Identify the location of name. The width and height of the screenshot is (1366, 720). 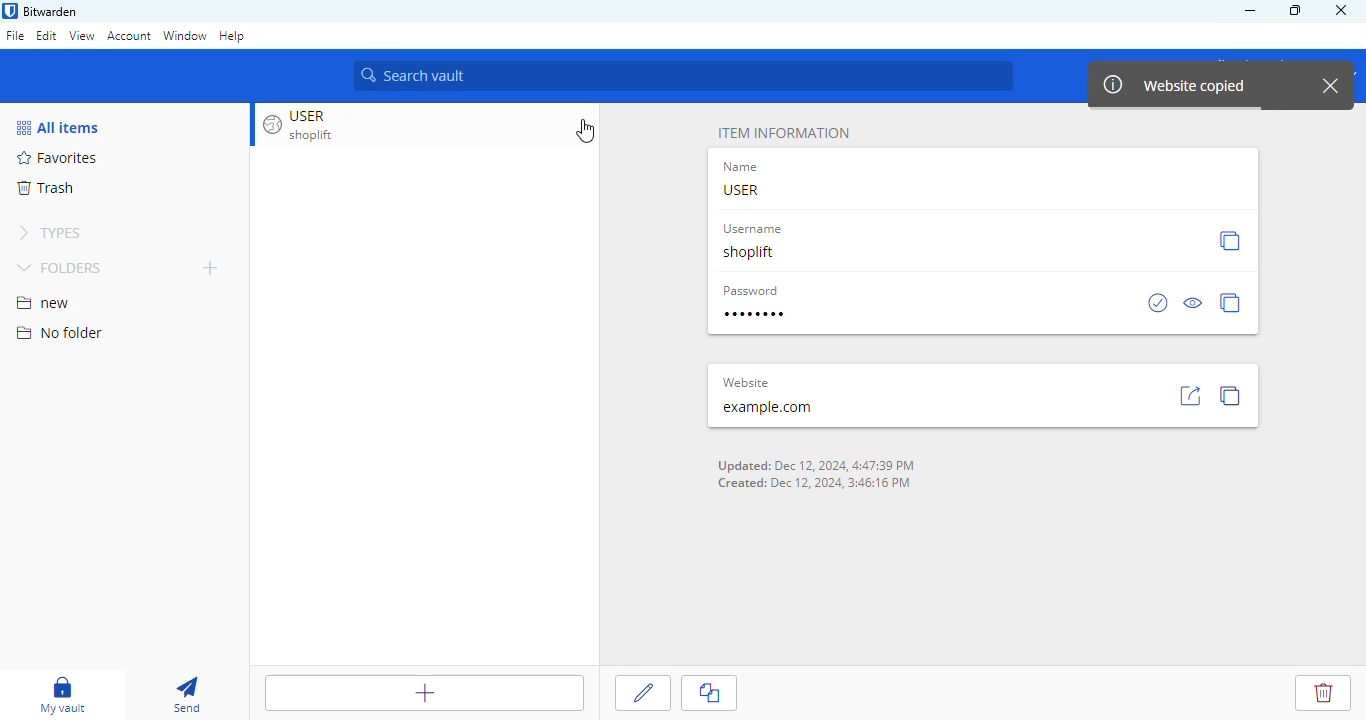
(743, 167).